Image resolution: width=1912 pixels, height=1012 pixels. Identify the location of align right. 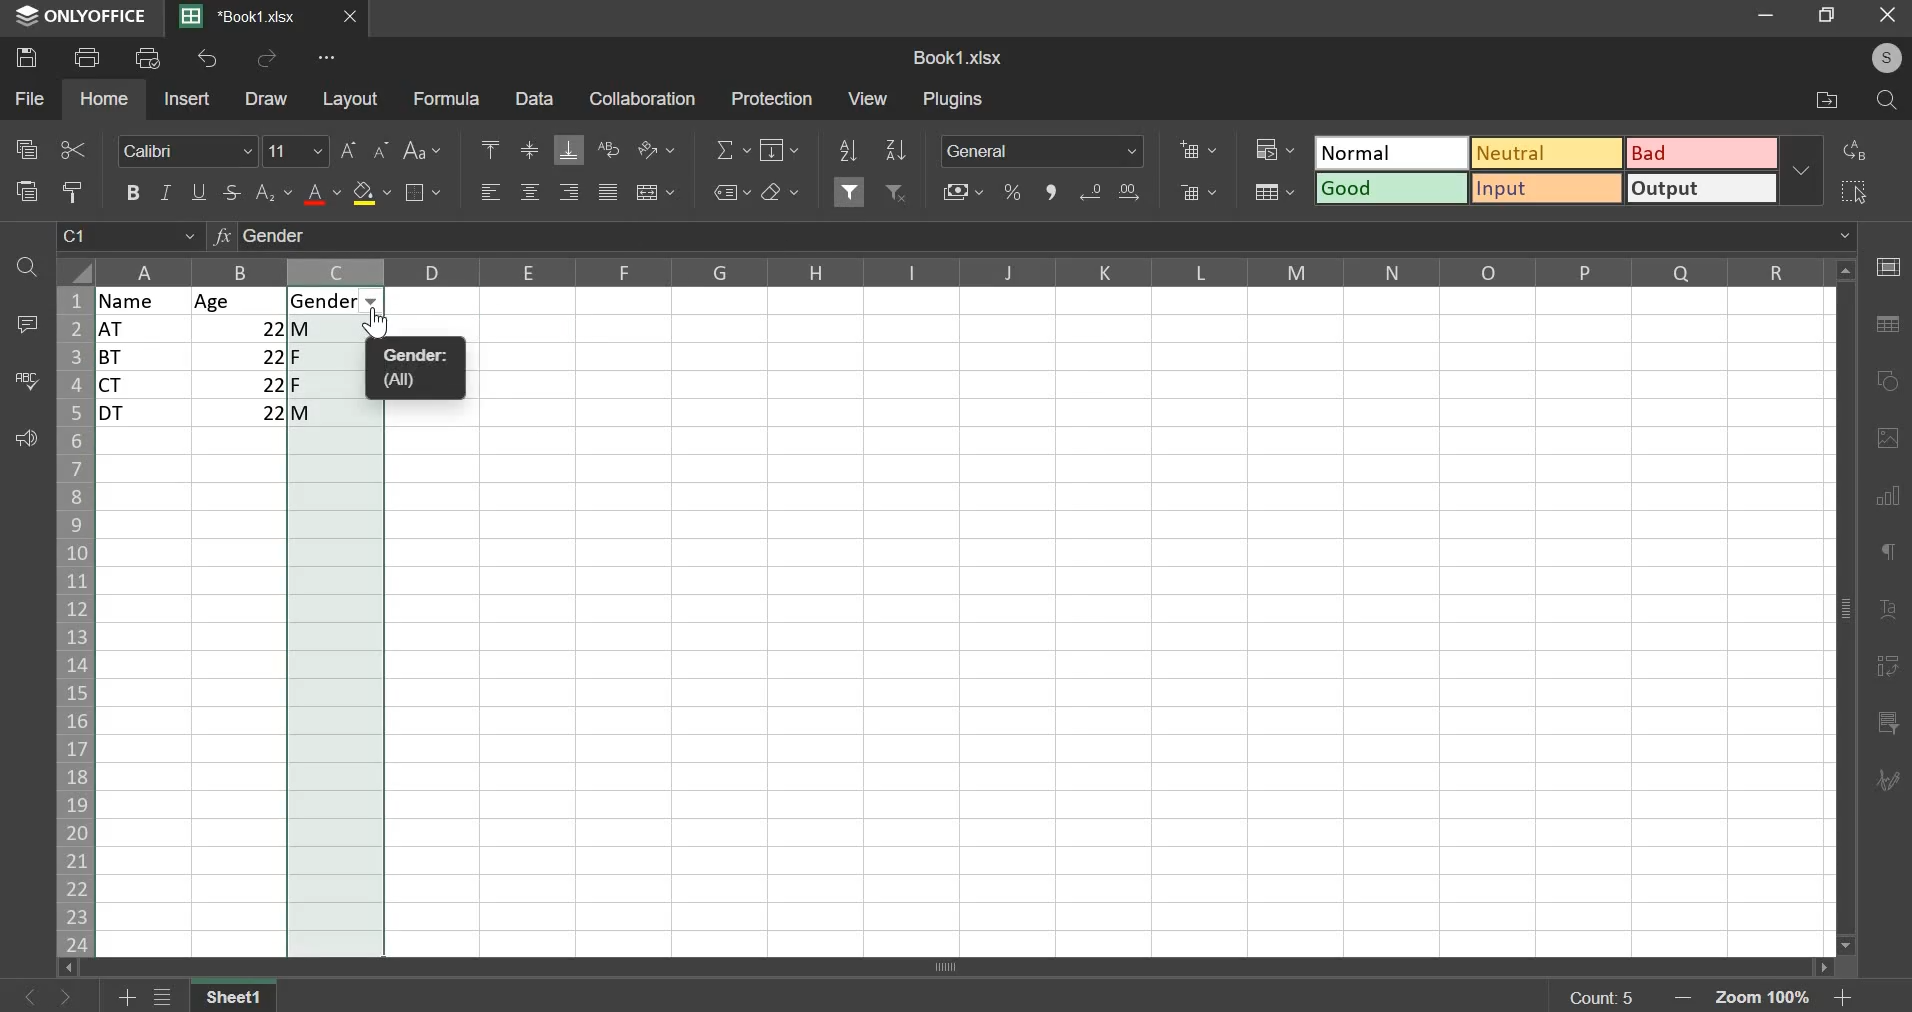
(568, 192).